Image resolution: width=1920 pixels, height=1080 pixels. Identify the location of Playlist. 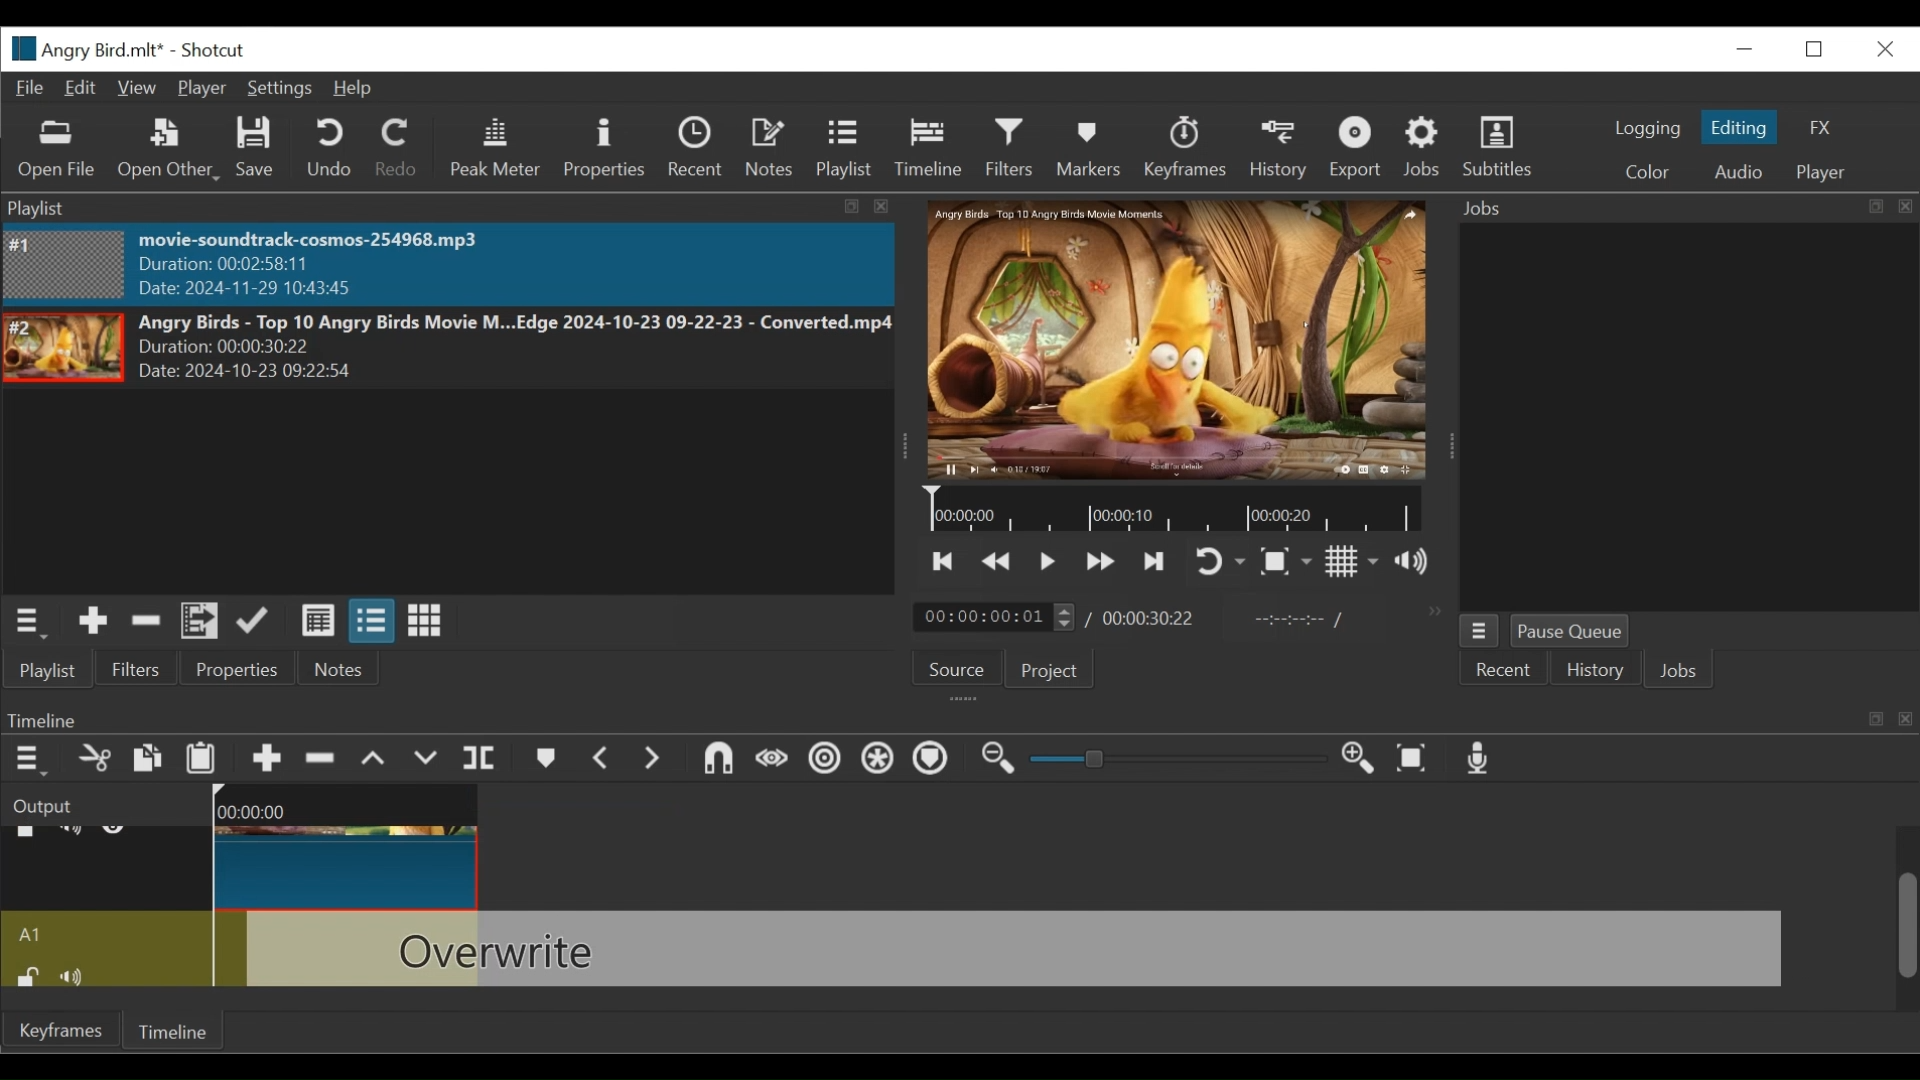
(55, 669).